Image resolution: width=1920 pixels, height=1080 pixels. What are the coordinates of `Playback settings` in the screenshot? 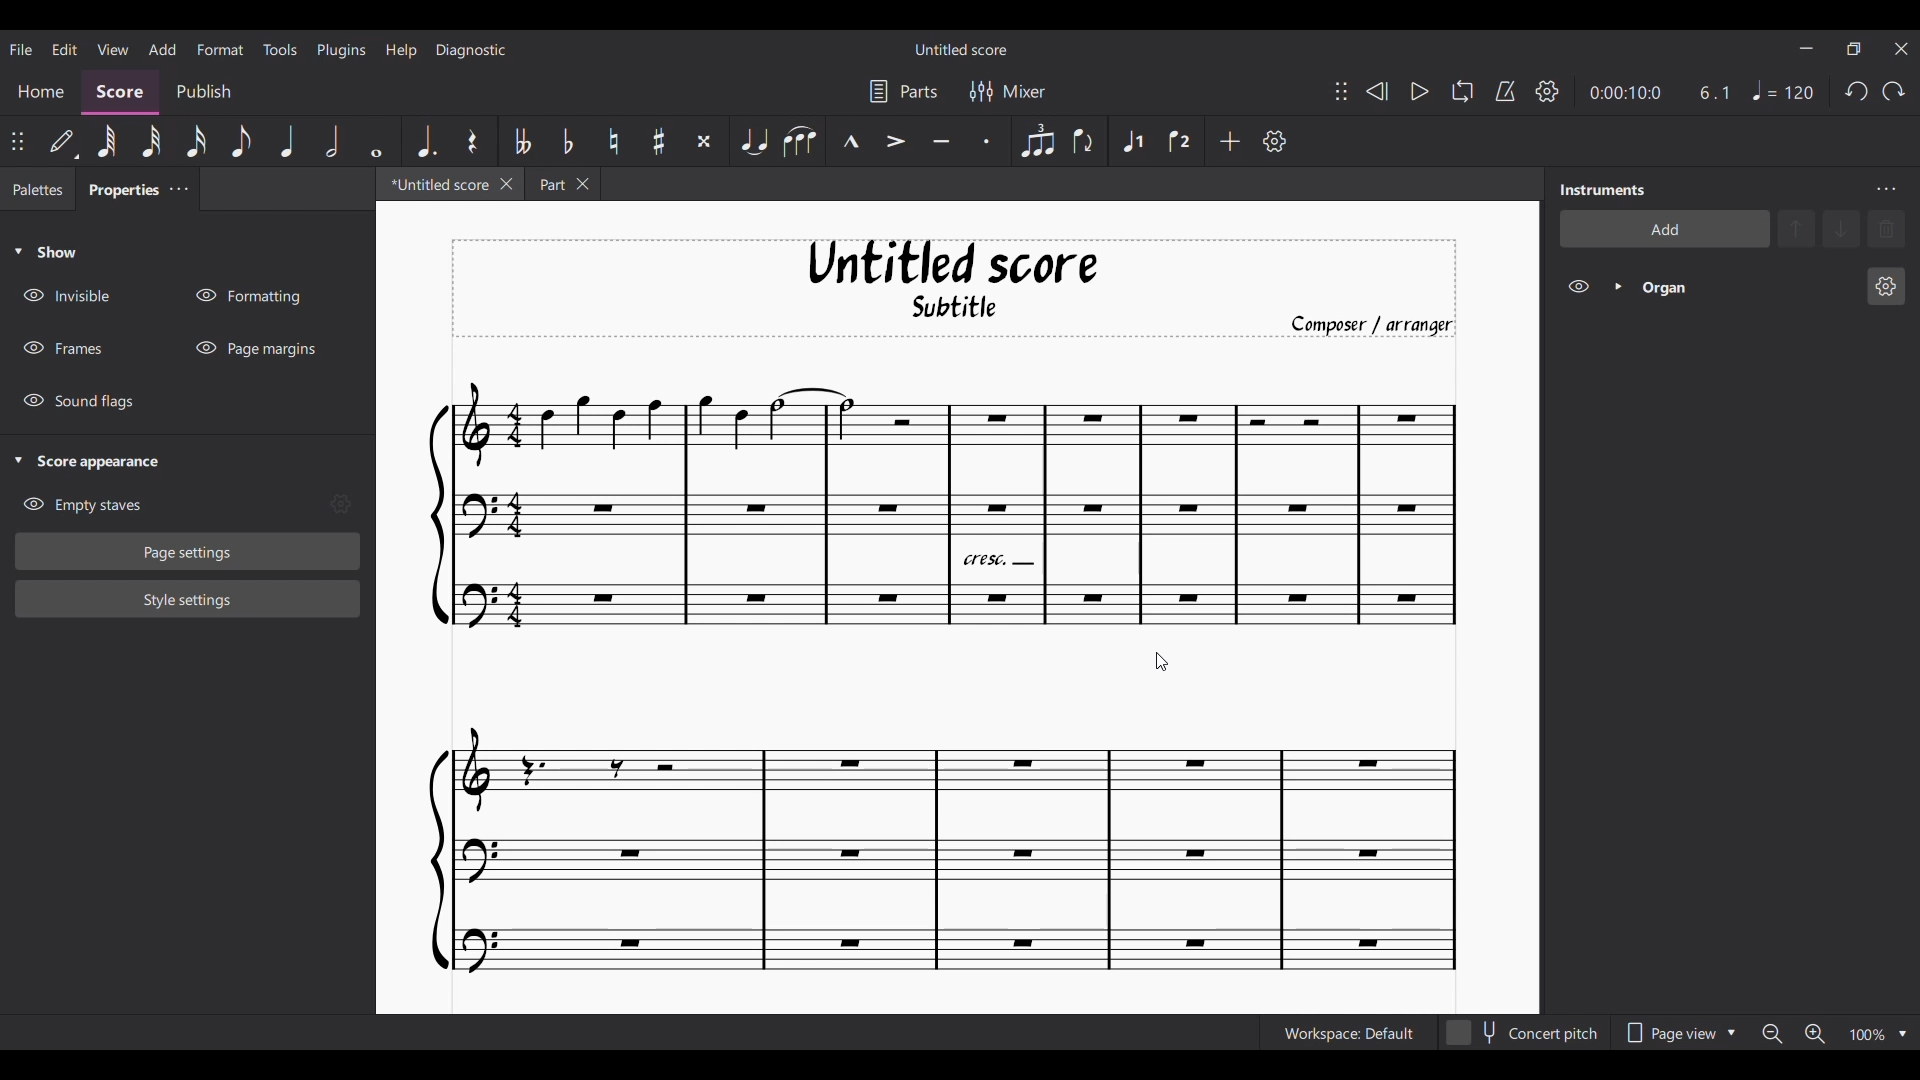 It's located at (1547, 90).